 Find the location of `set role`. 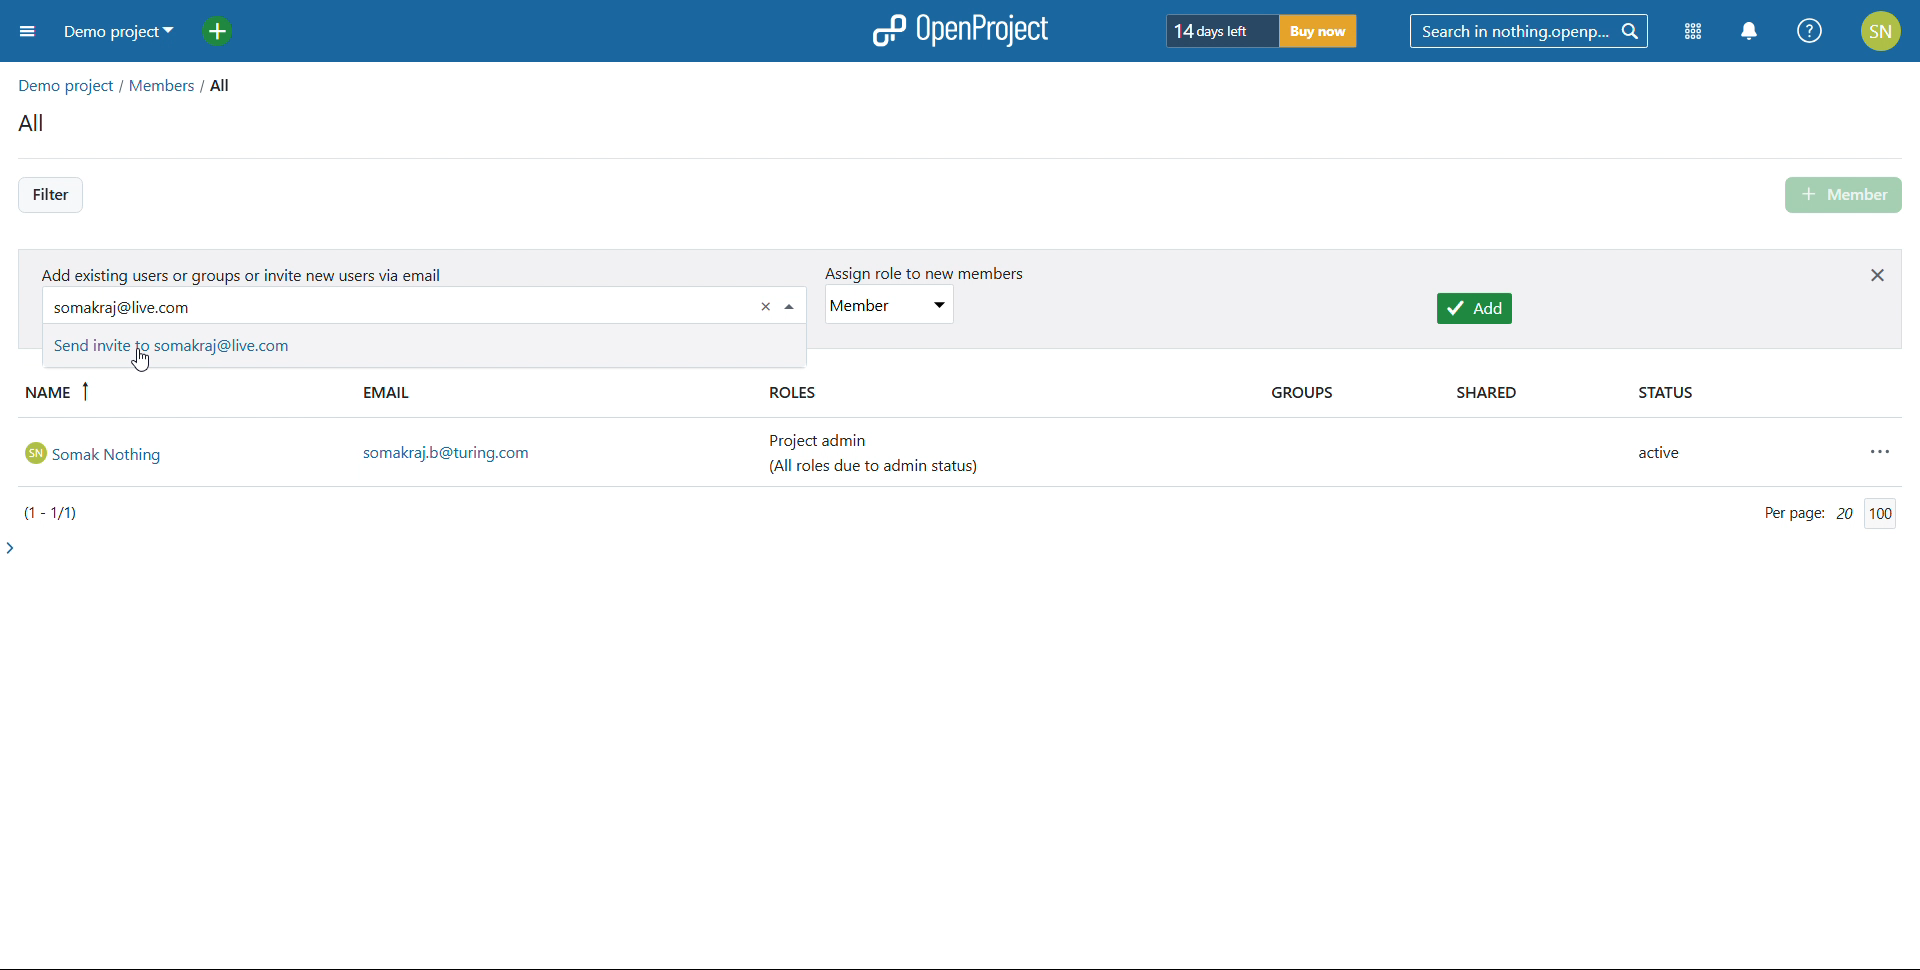

set role is located at coordinates (890, 305).